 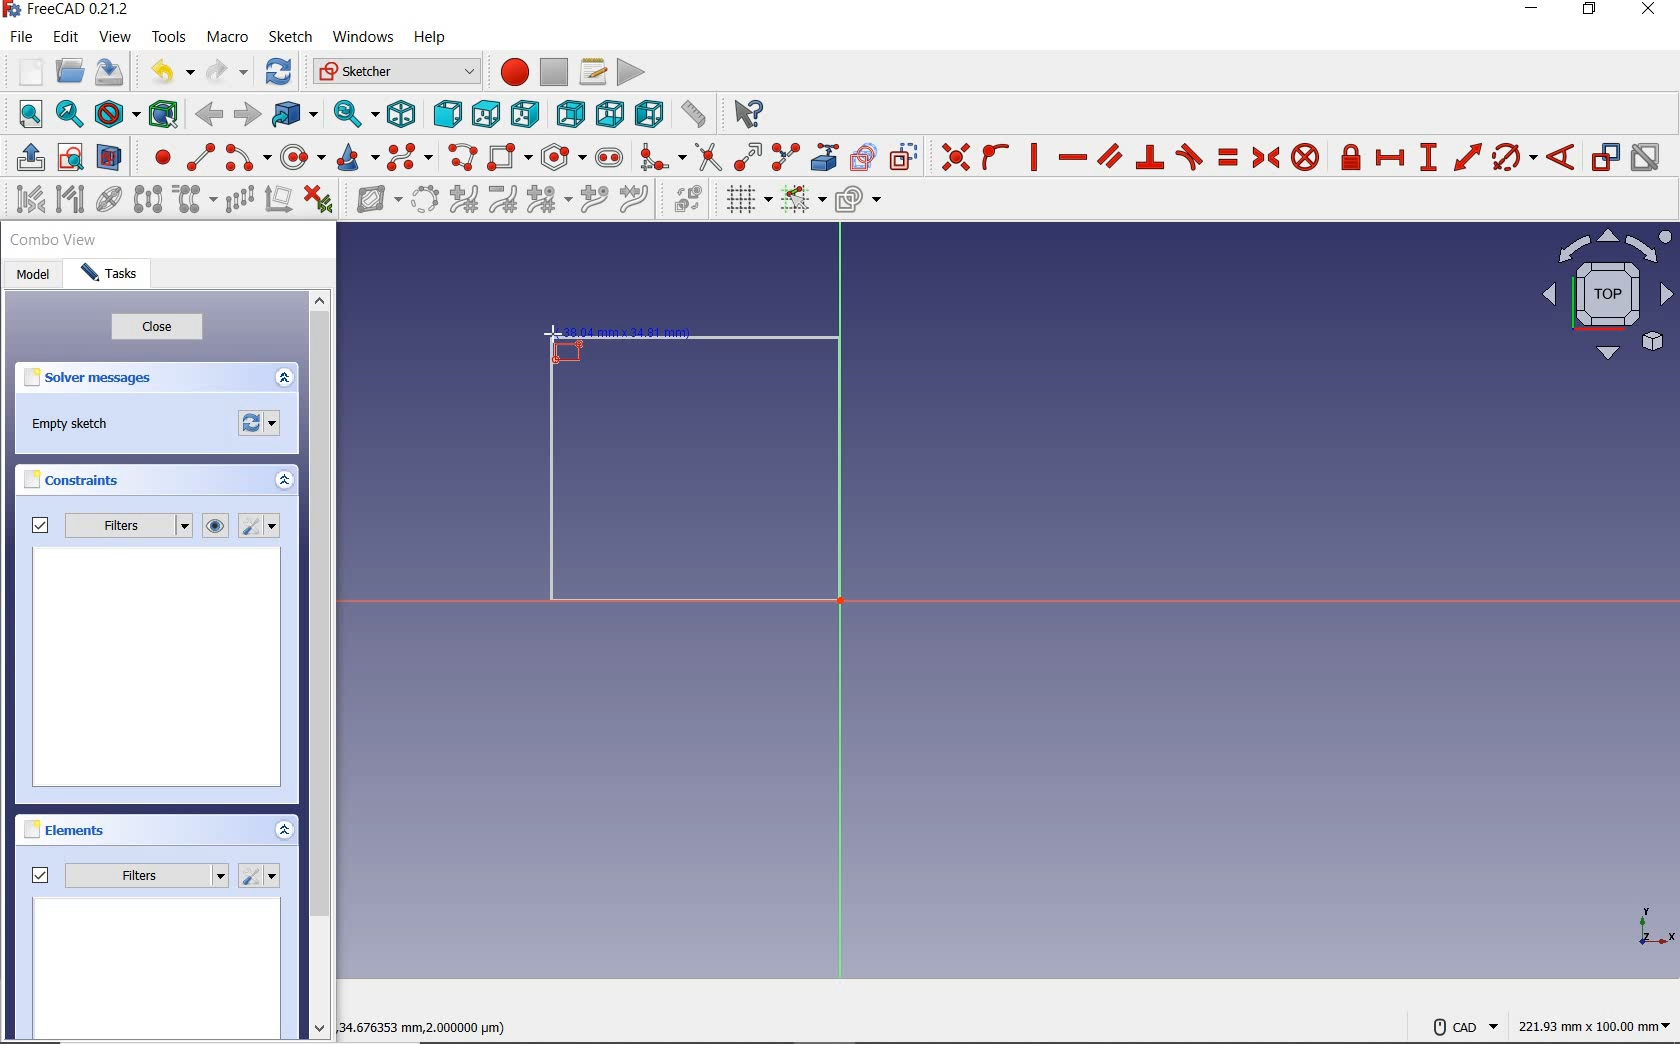 I want to click on execute macro, so click(x=630, y=72).